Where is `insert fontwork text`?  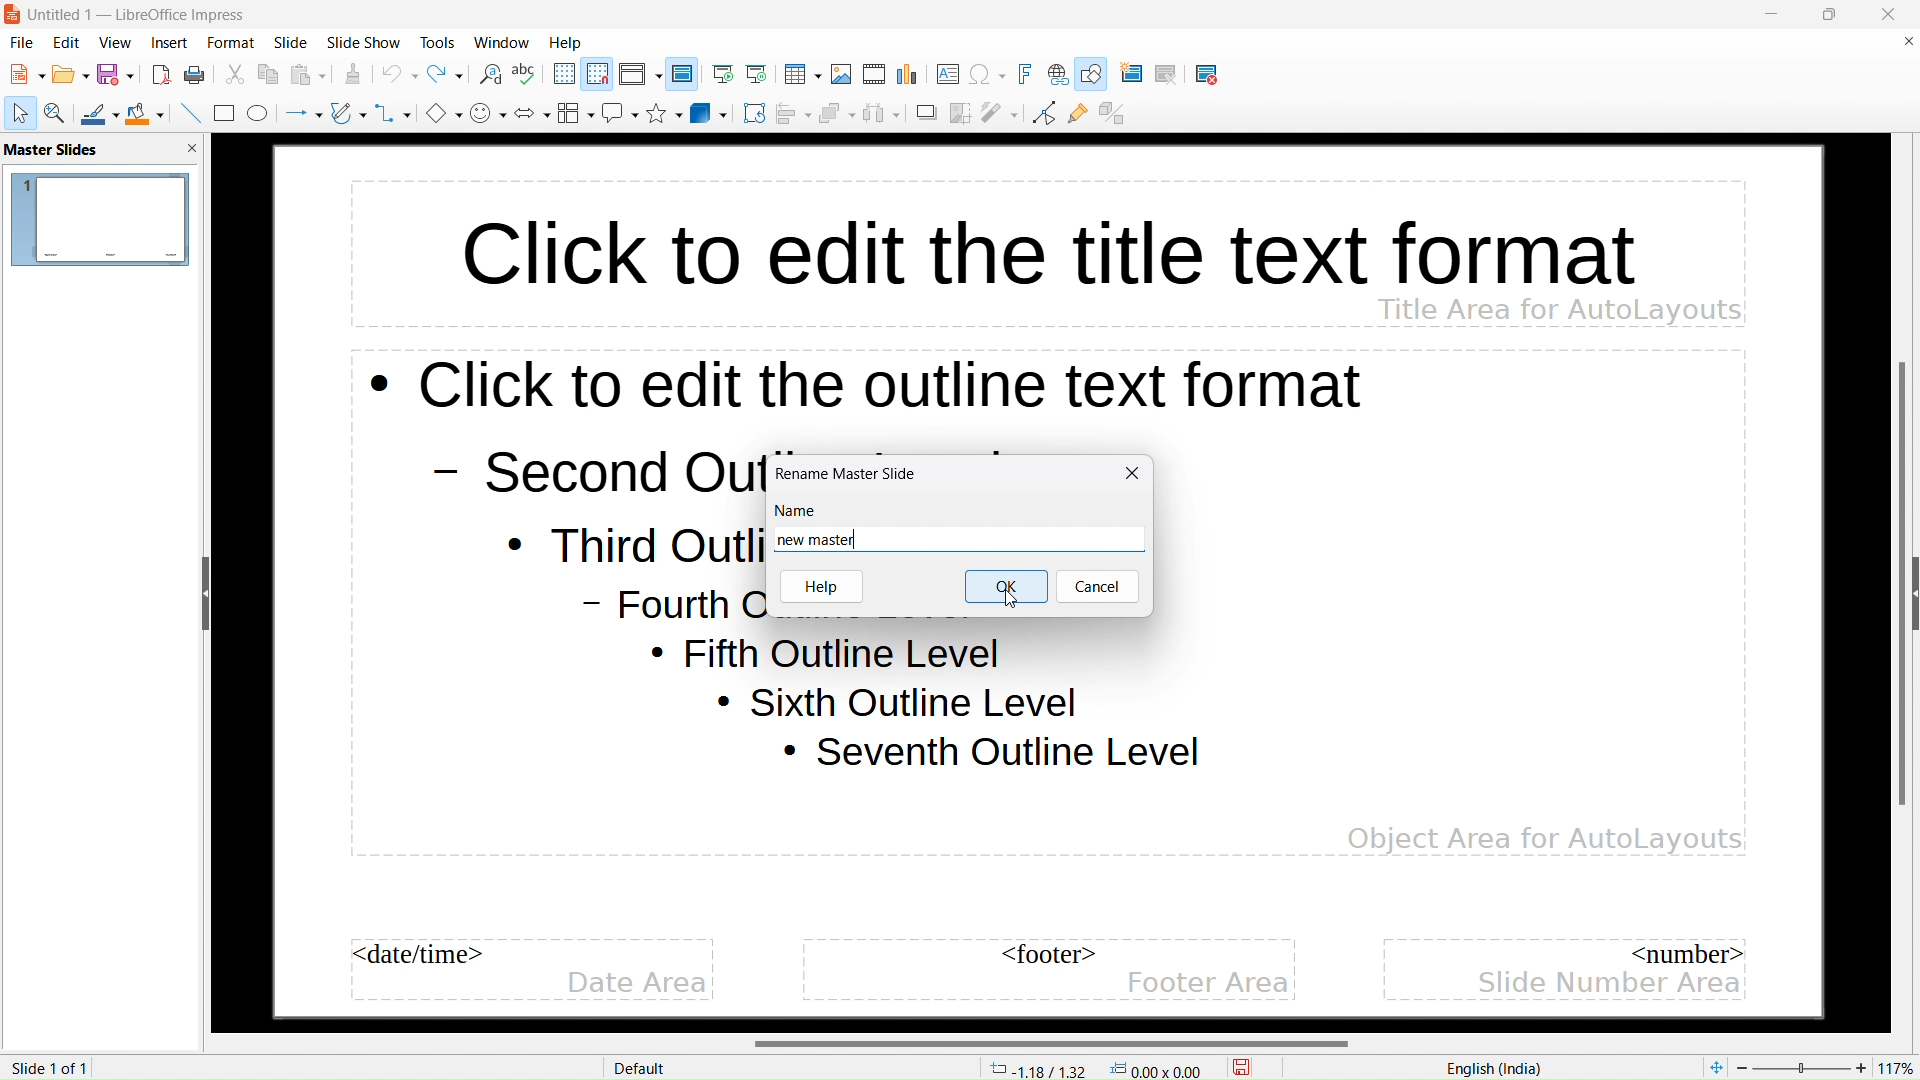 insert fontwork text is located at coordinates (1025, 74).